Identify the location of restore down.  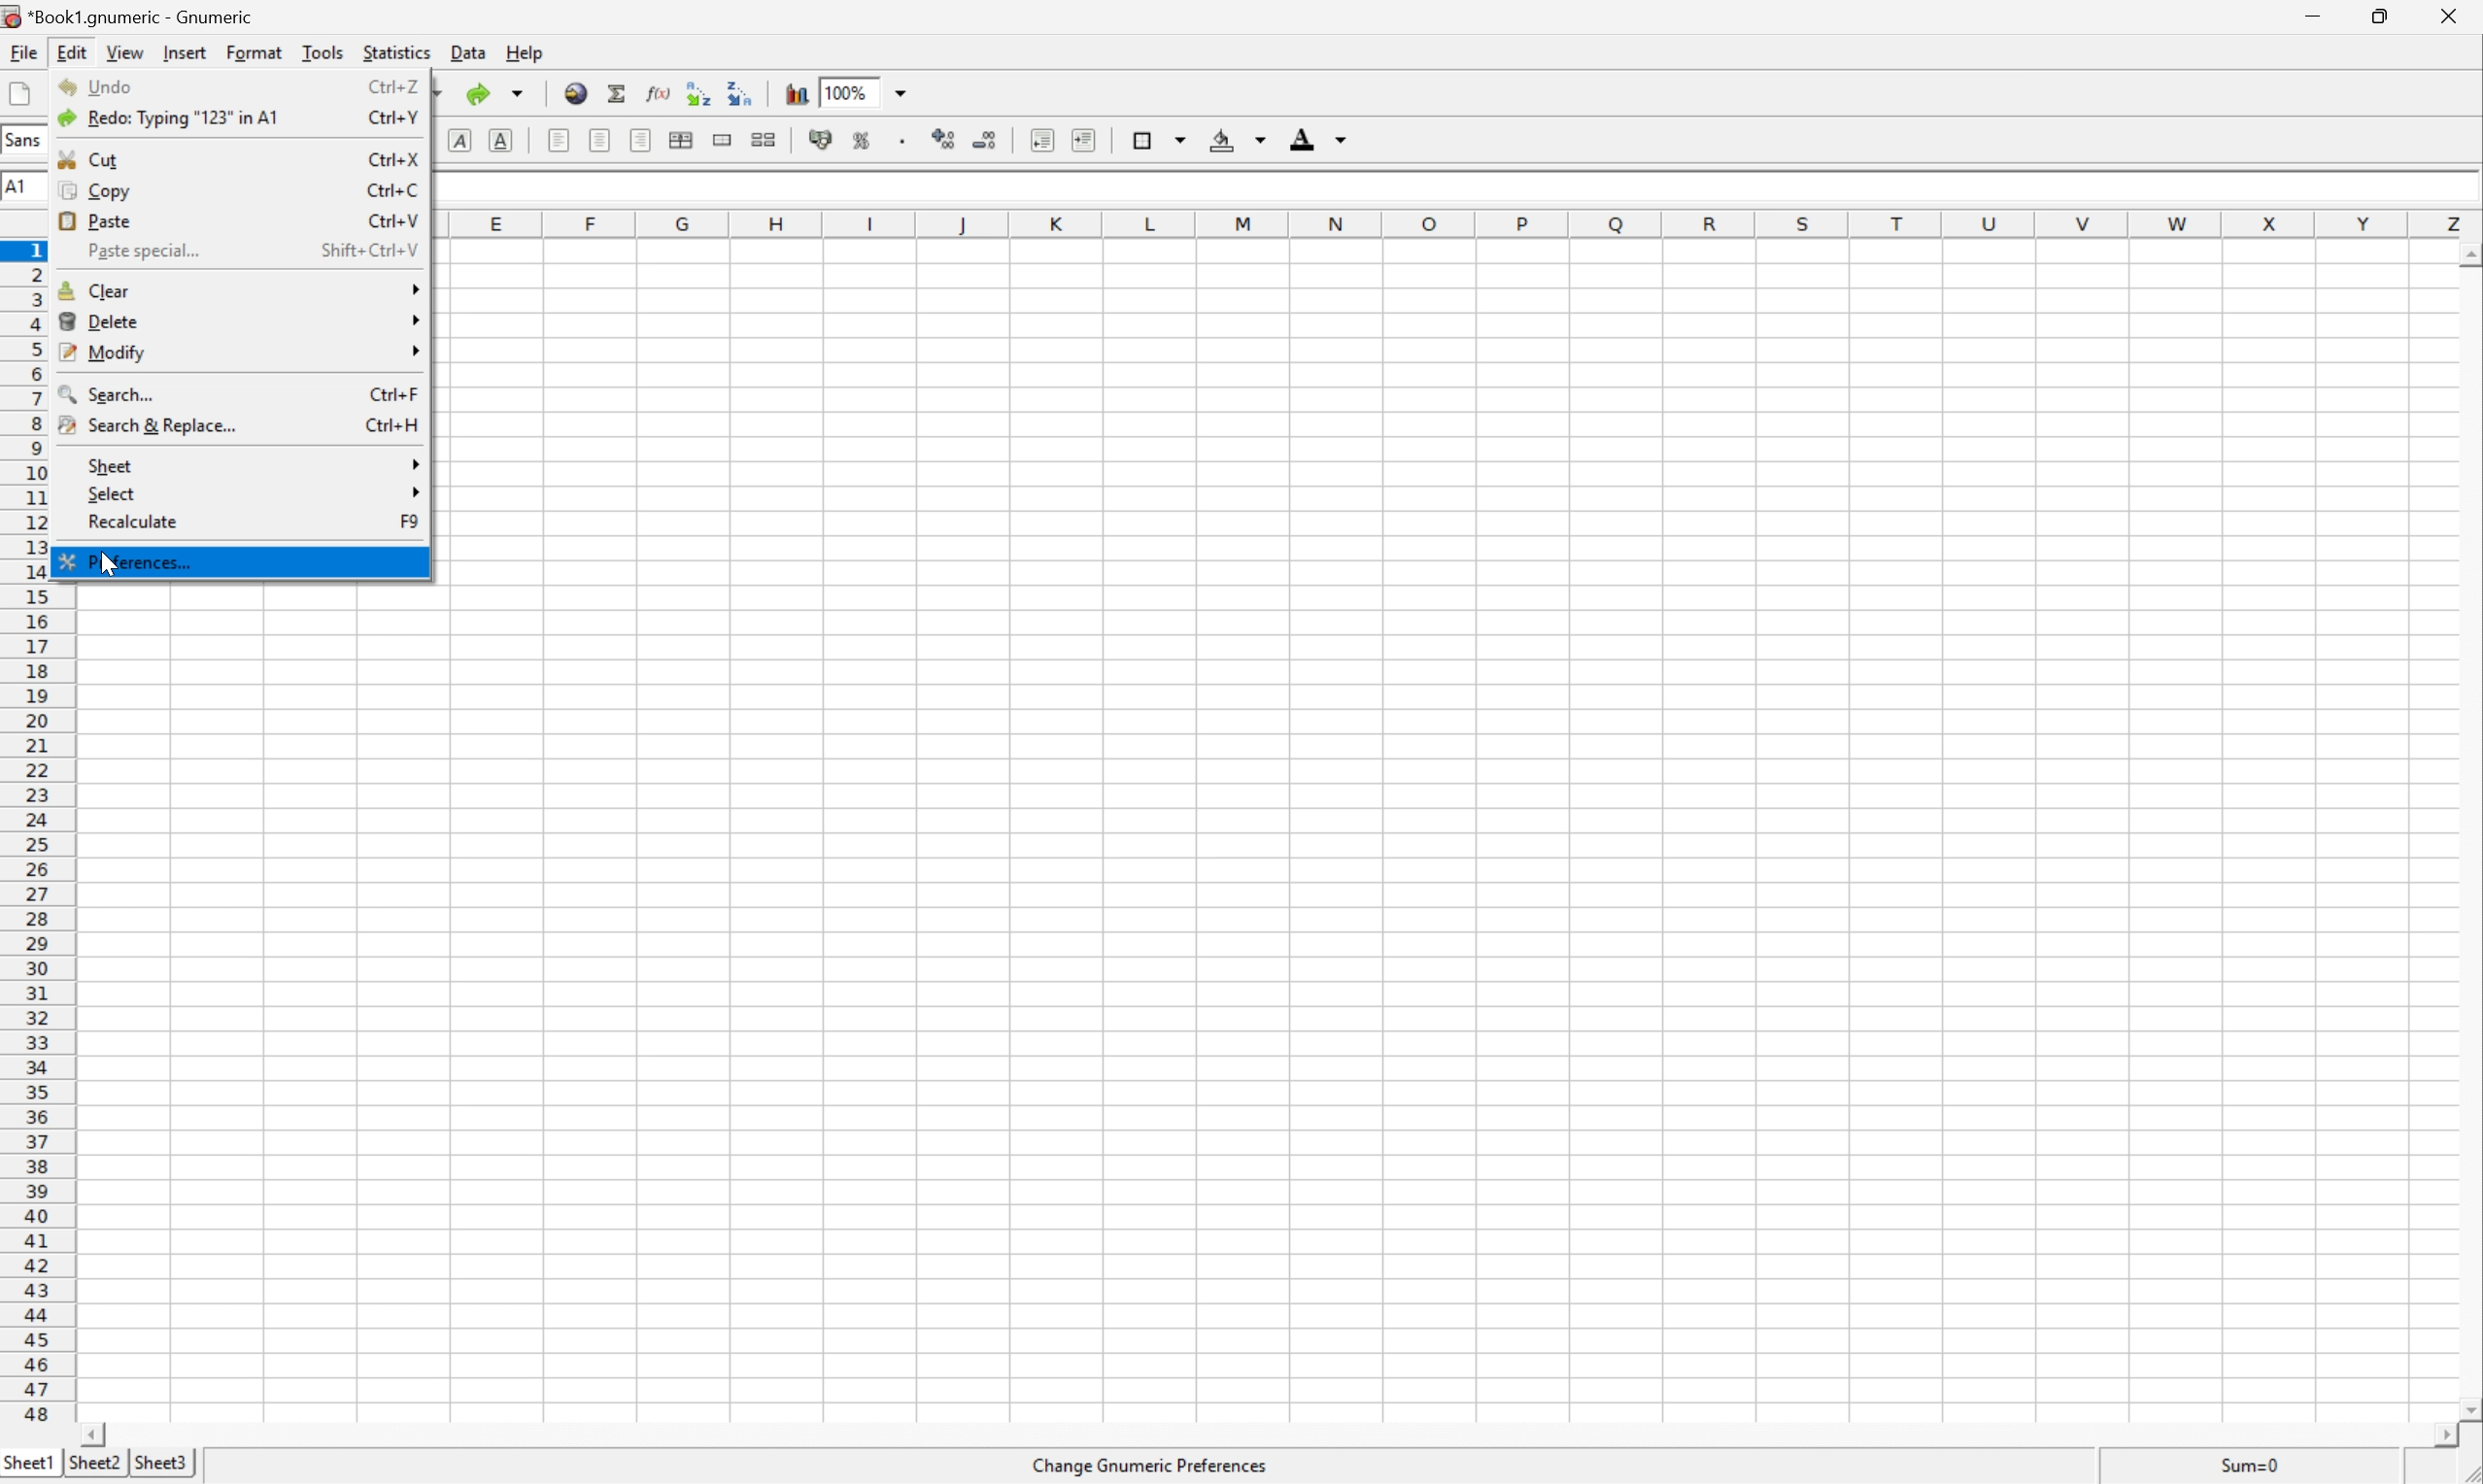
(2389, 17).